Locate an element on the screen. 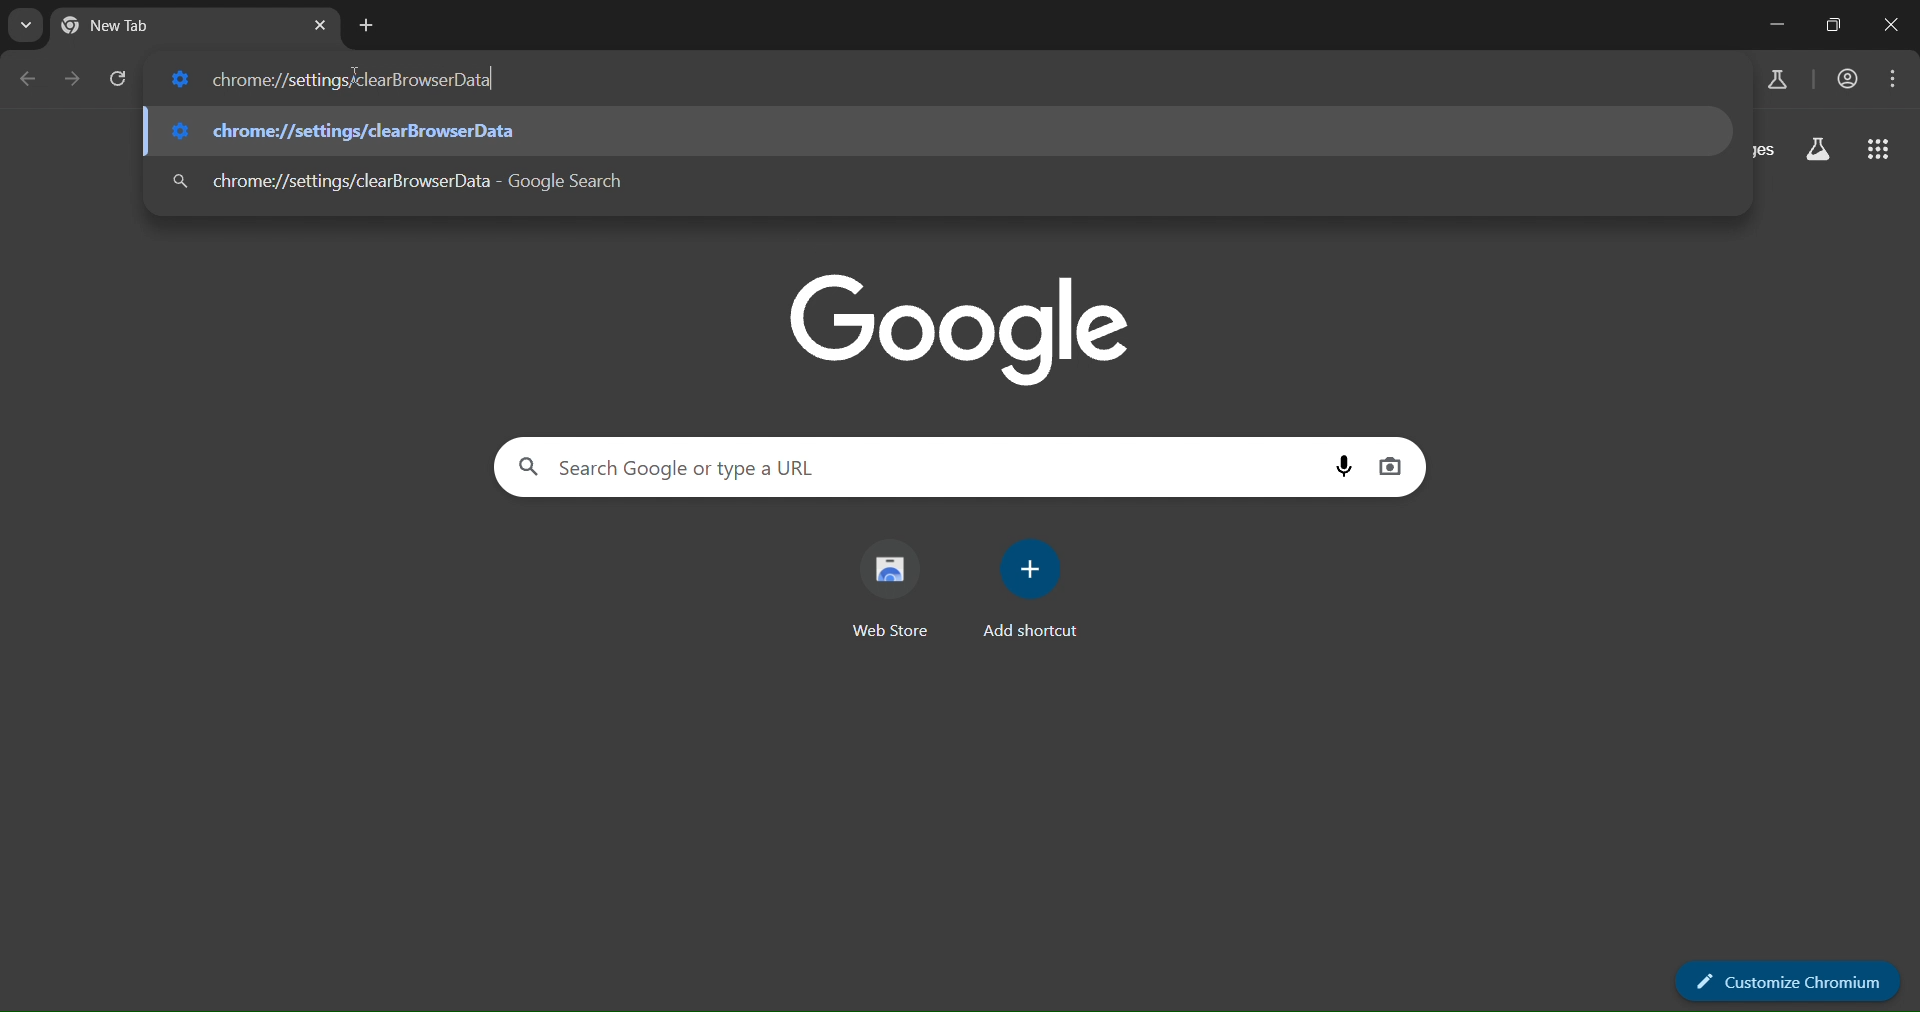 This screenshot has height=1012, width=1920. google apps is located at coordinates (1879, 148).